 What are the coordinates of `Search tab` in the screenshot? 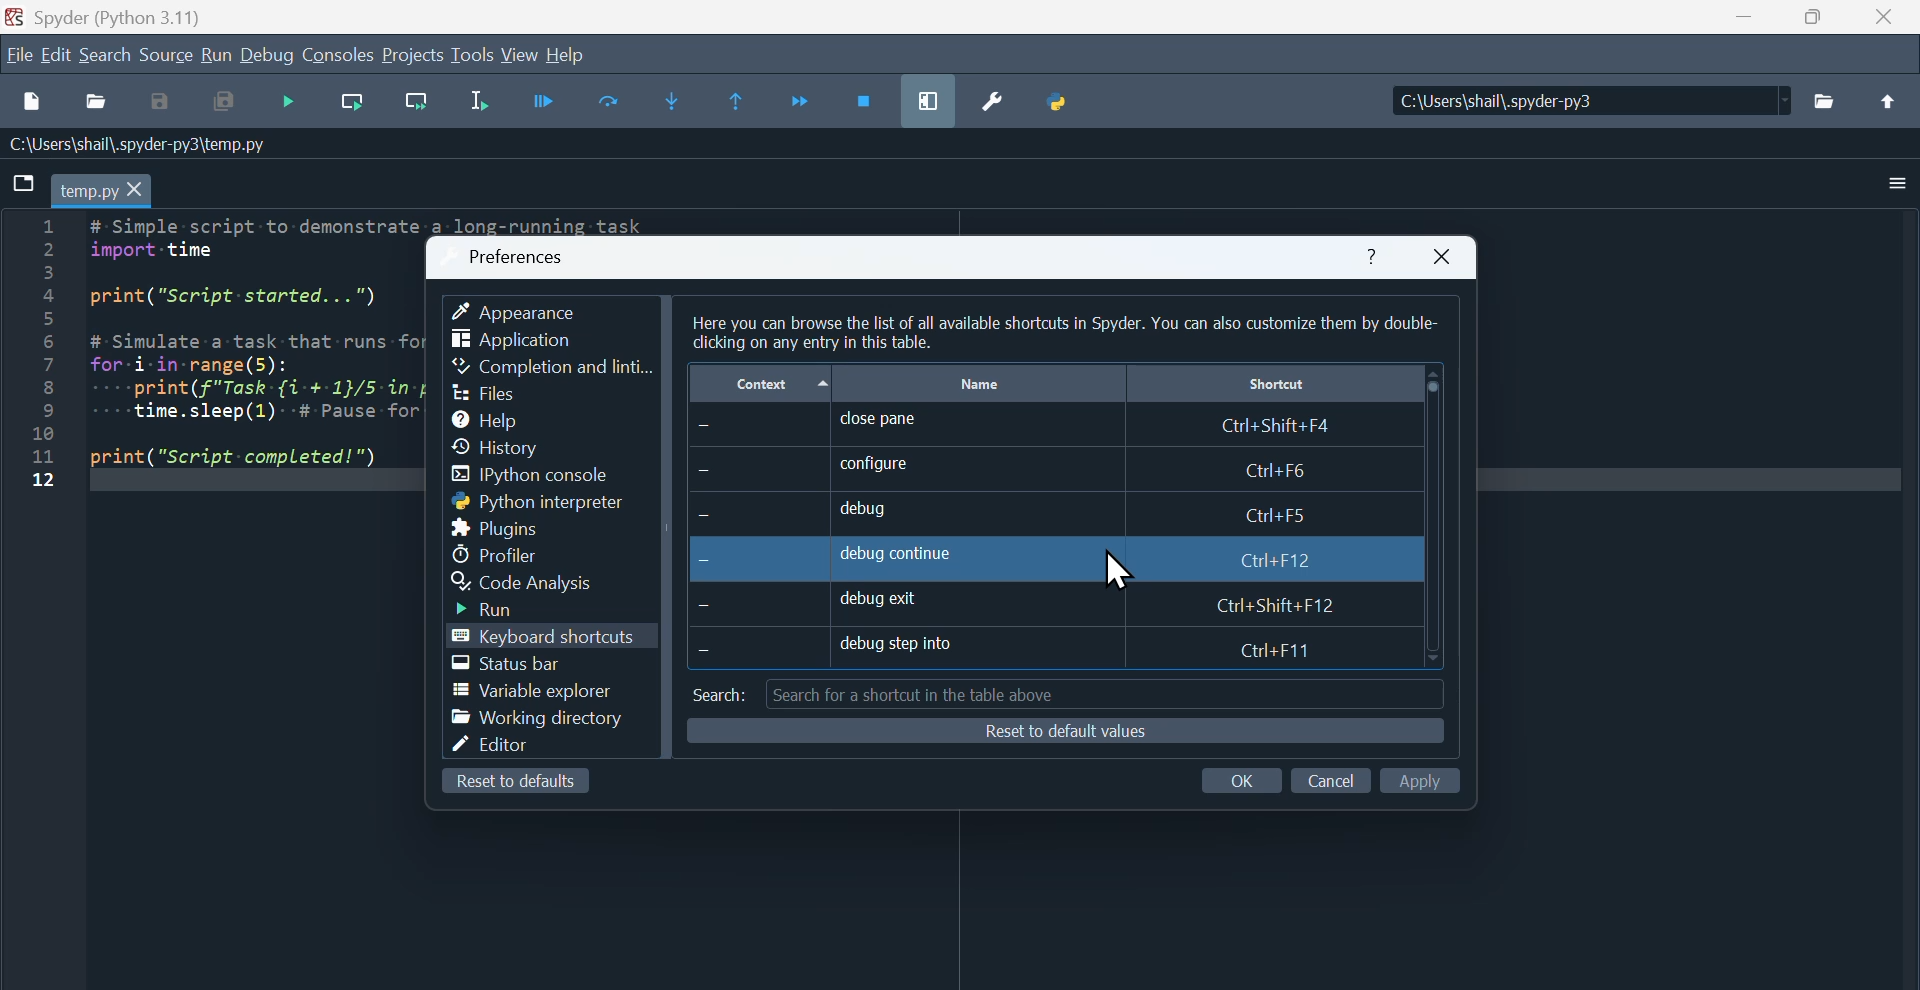 It's located at (1064, 692).